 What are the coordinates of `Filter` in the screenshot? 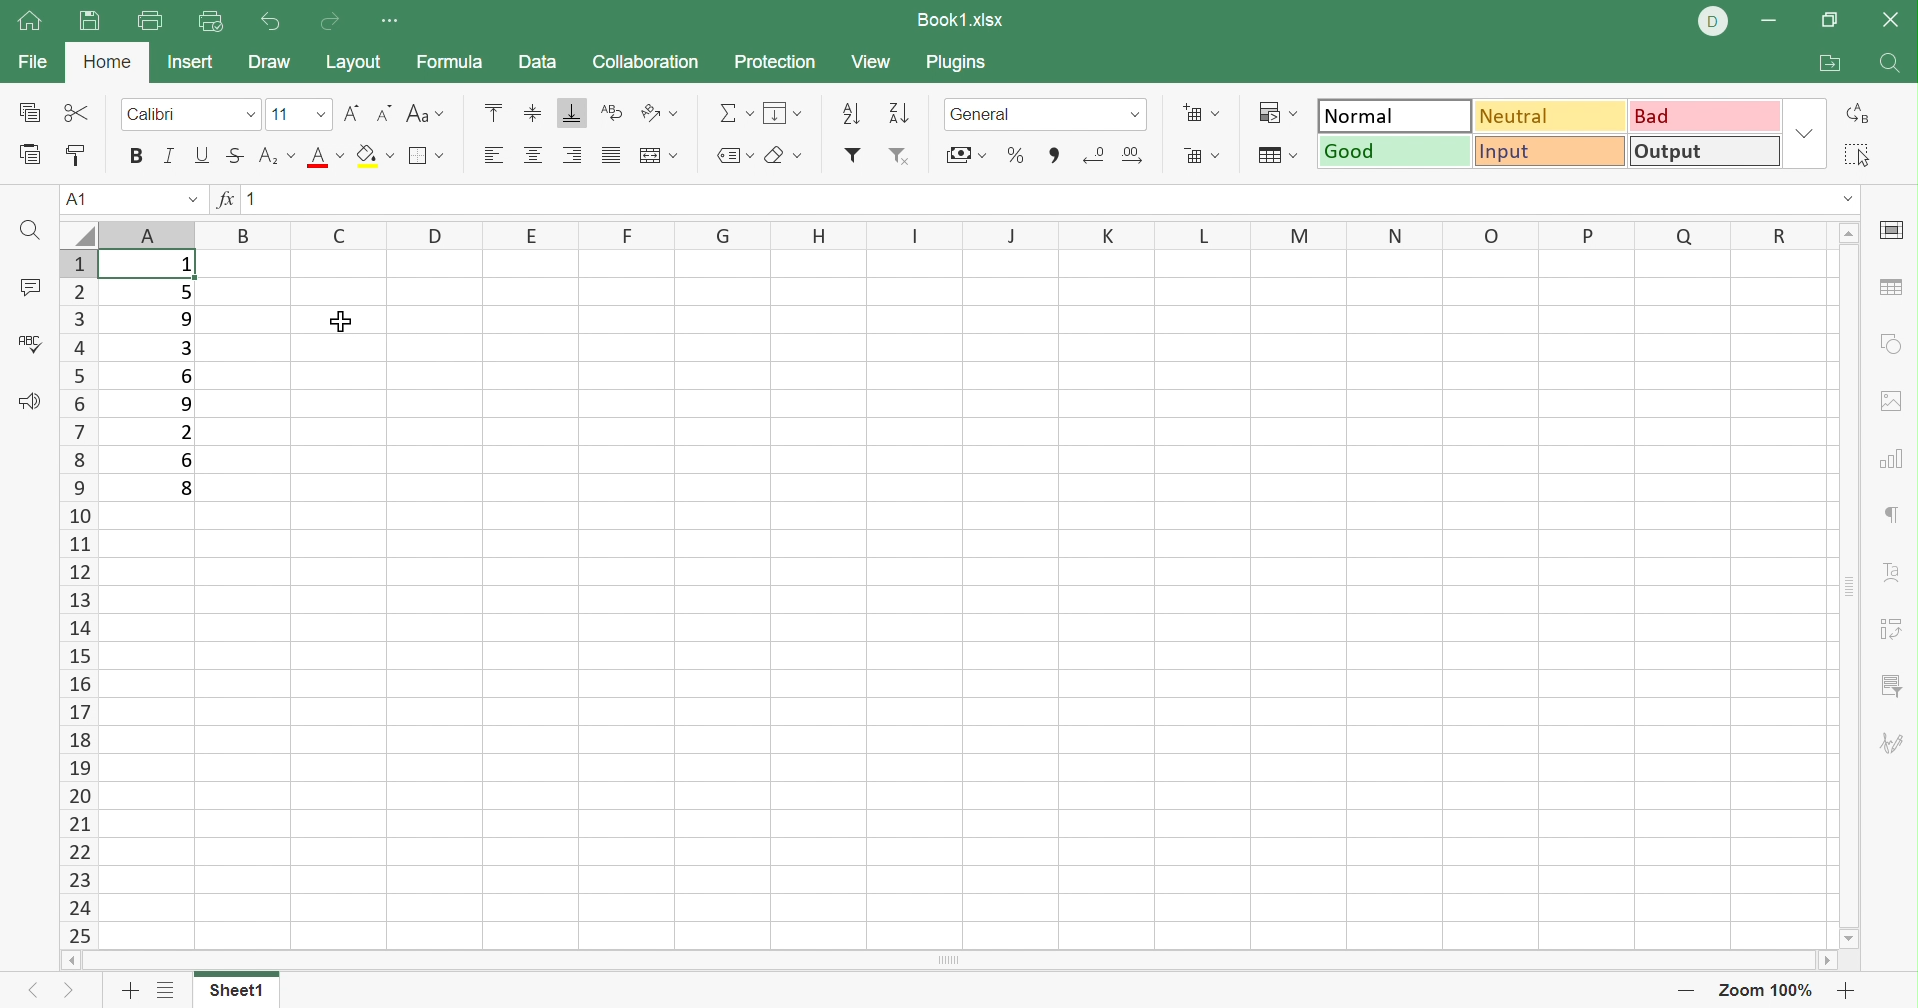 It's located at (851, 156).